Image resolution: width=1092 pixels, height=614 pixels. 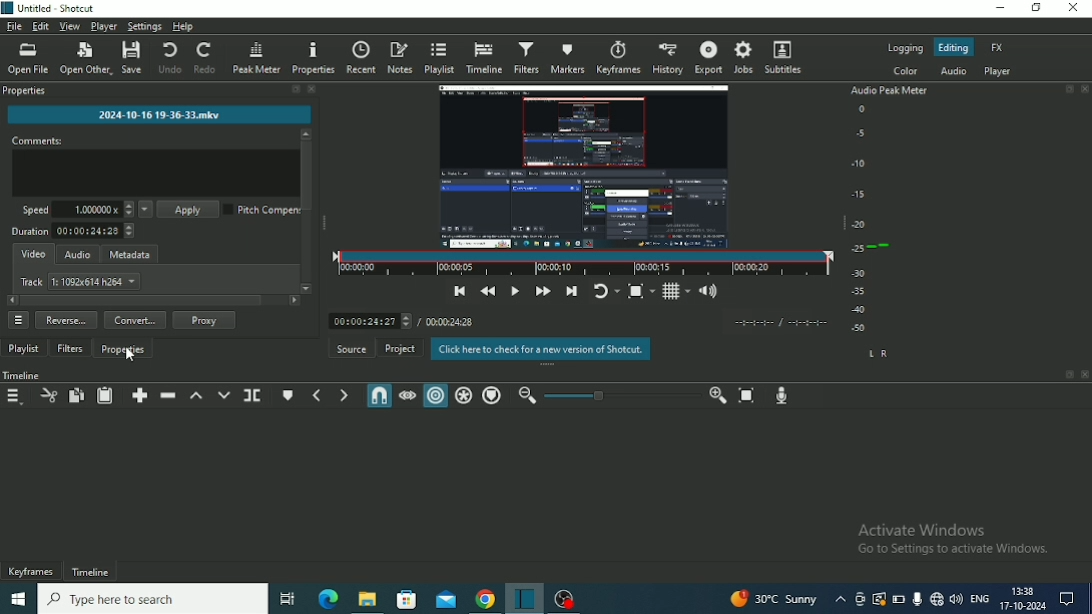 What do you see at coordinates (85, 57) in the screenshot?
I see `Open Other` at bounding box center [85, 57].